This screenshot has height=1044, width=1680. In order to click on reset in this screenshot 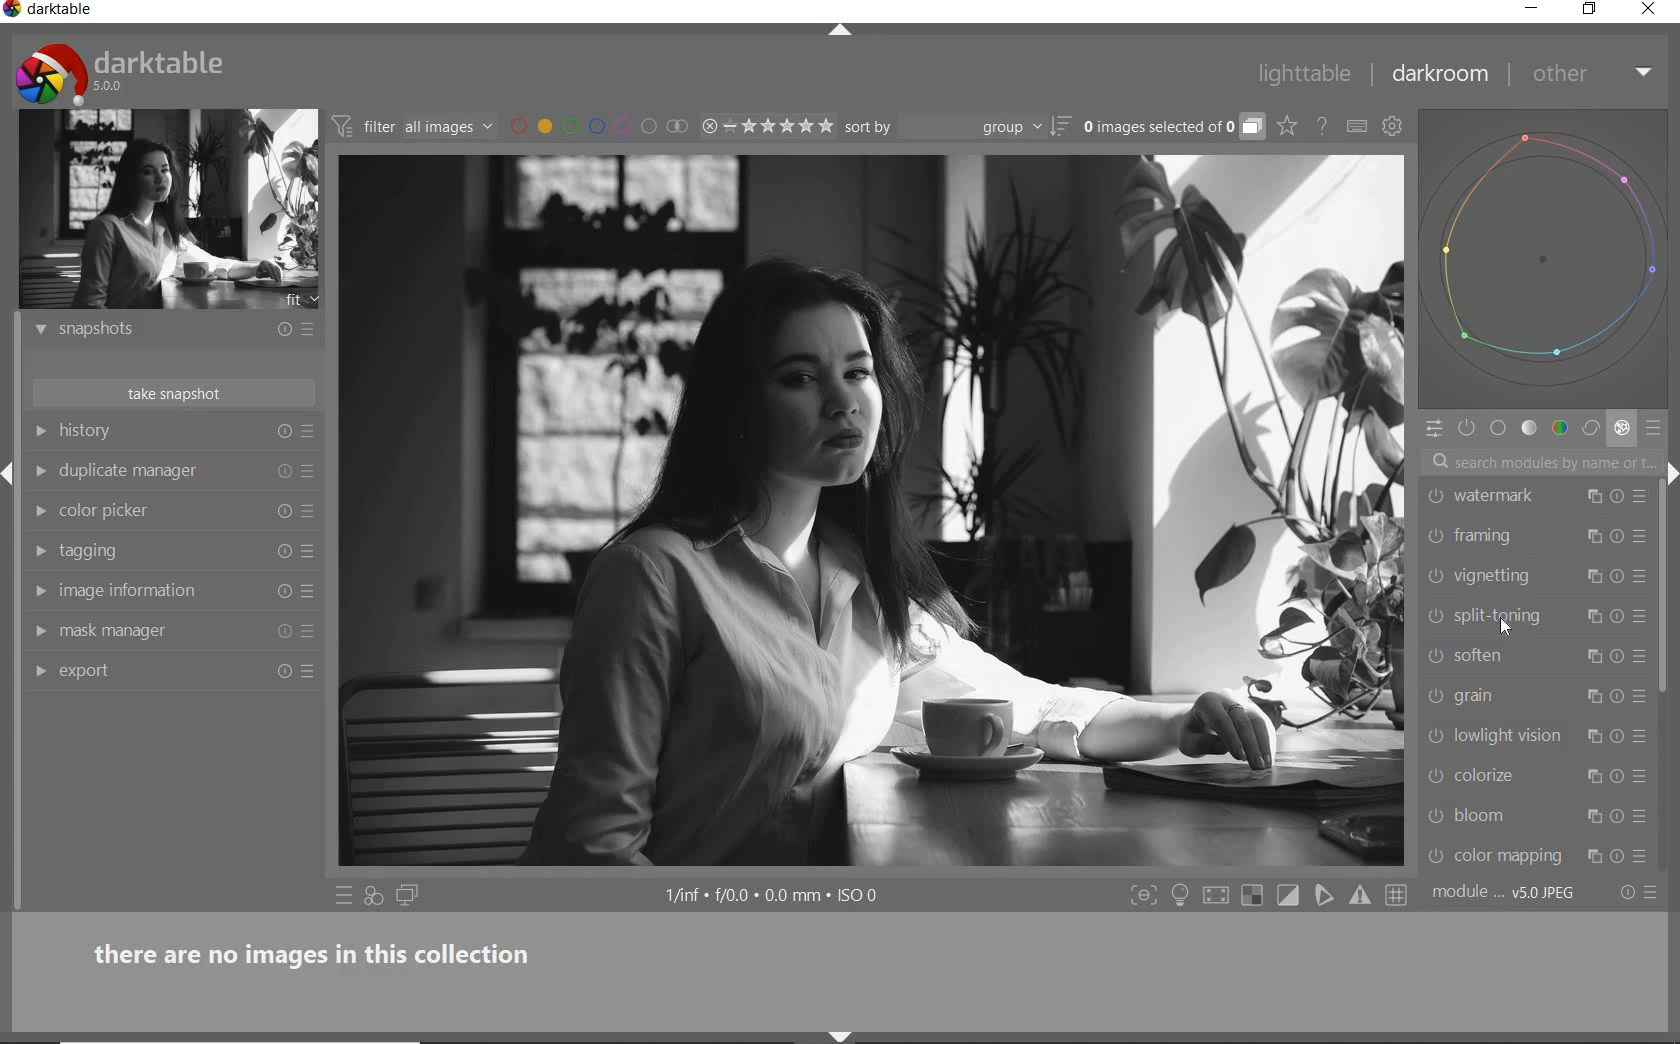, I will do `click(1619, 579)`.